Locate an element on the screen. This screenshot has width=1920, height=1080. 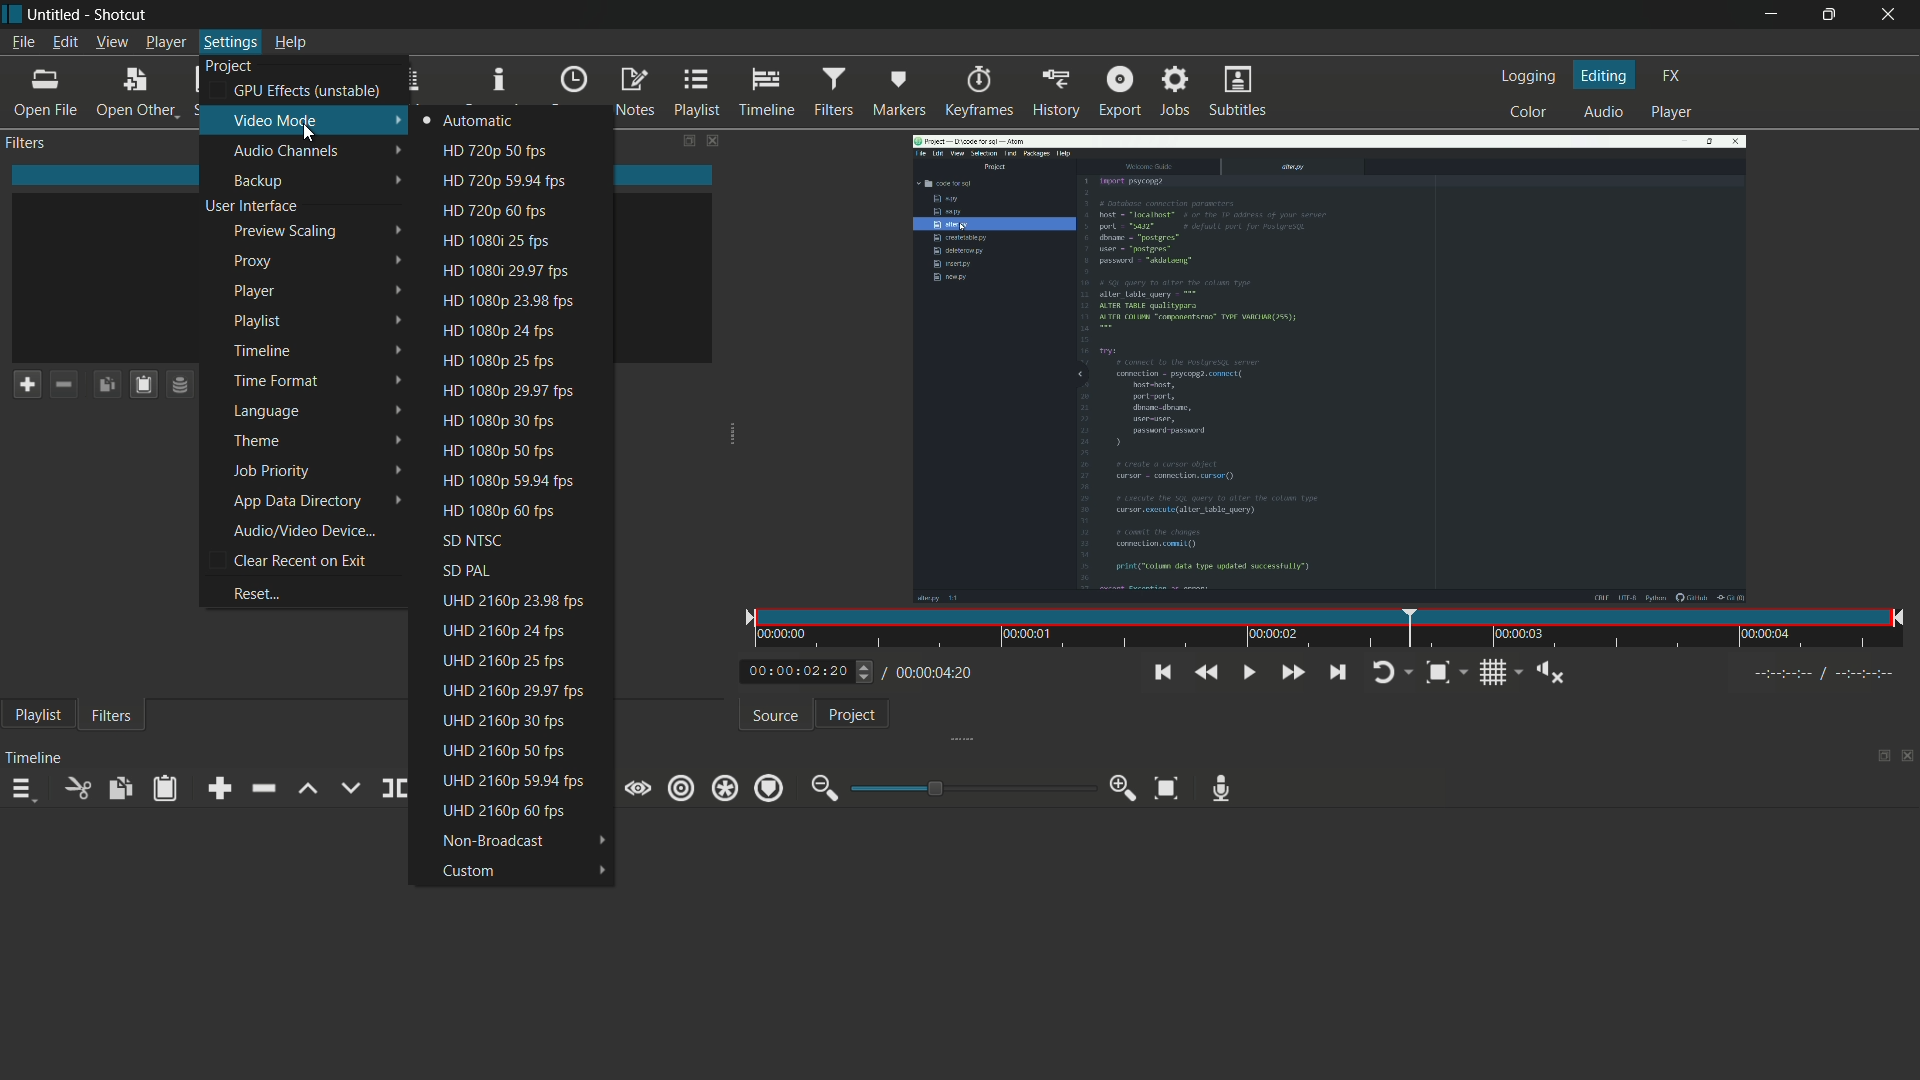
playlist is located at coordinates (317, 325).